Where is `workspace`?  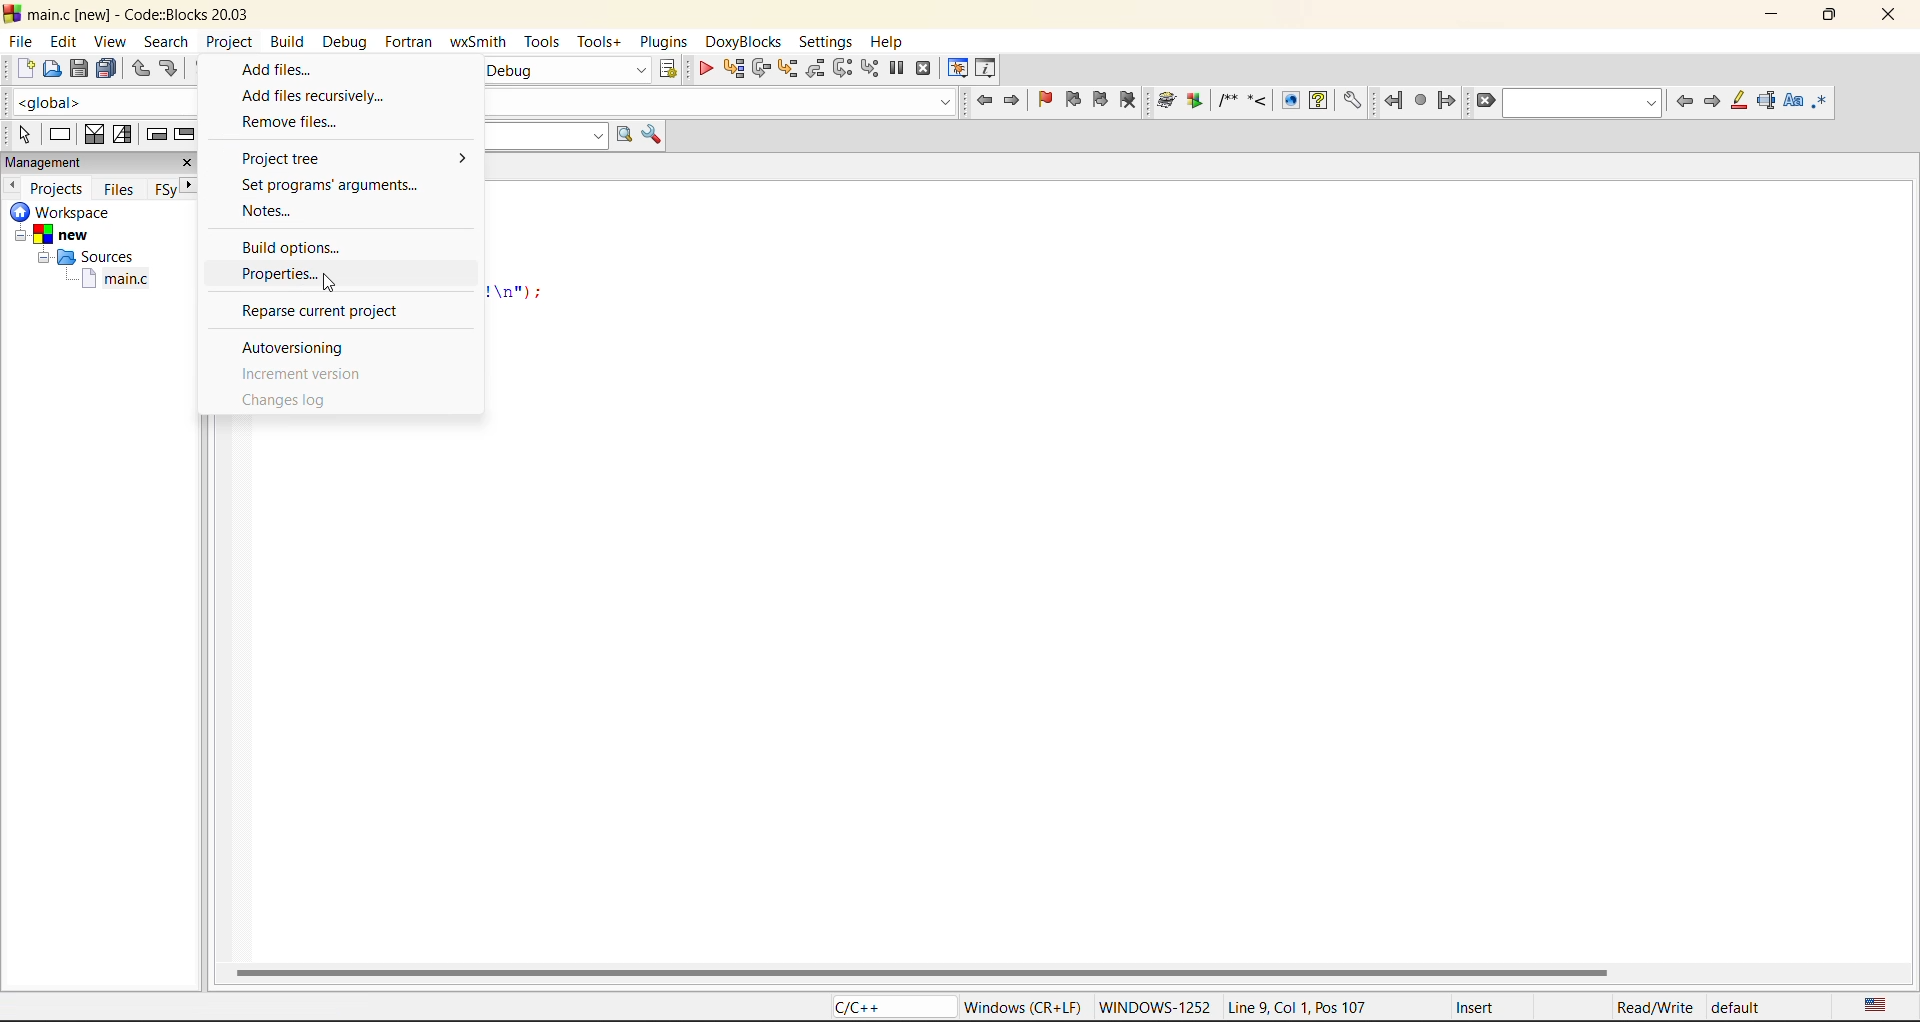
workspace is located at coordinates (65, 213).